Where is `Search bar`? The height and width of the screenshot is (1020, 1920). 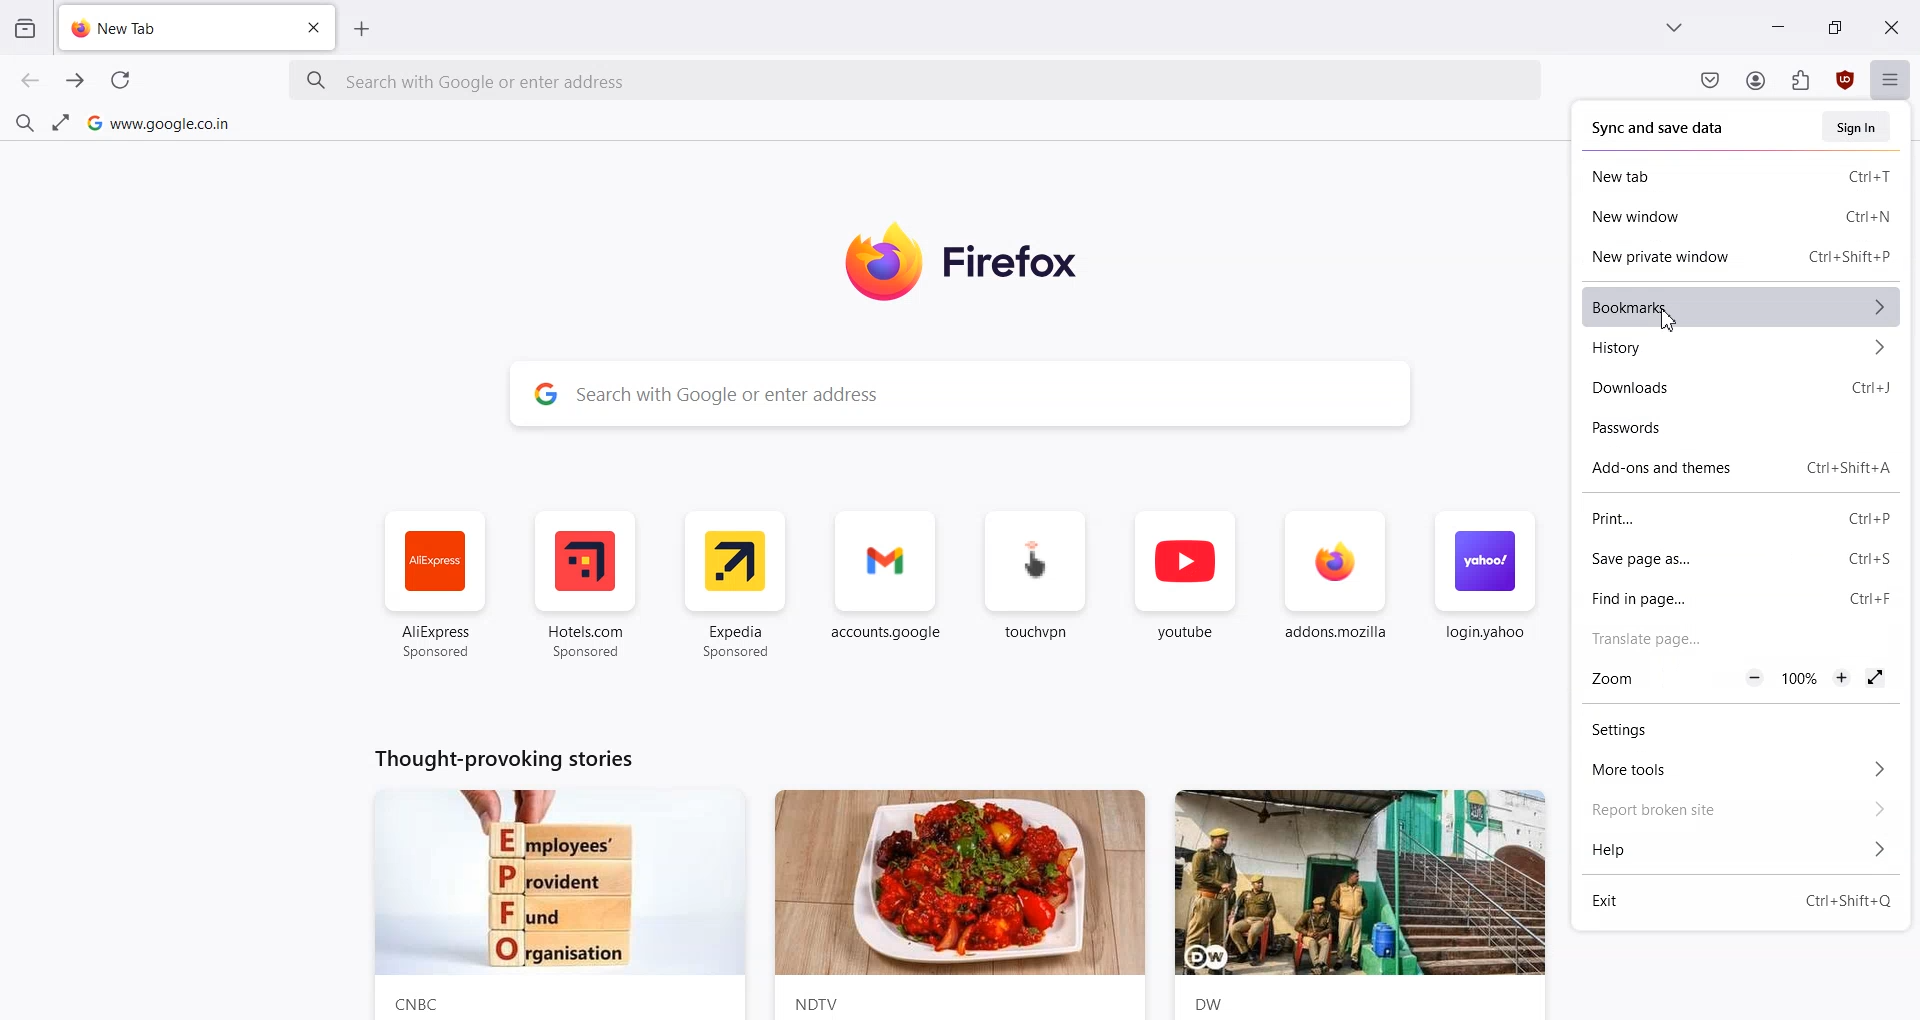
Search bar is located at coordinates (916, 82).